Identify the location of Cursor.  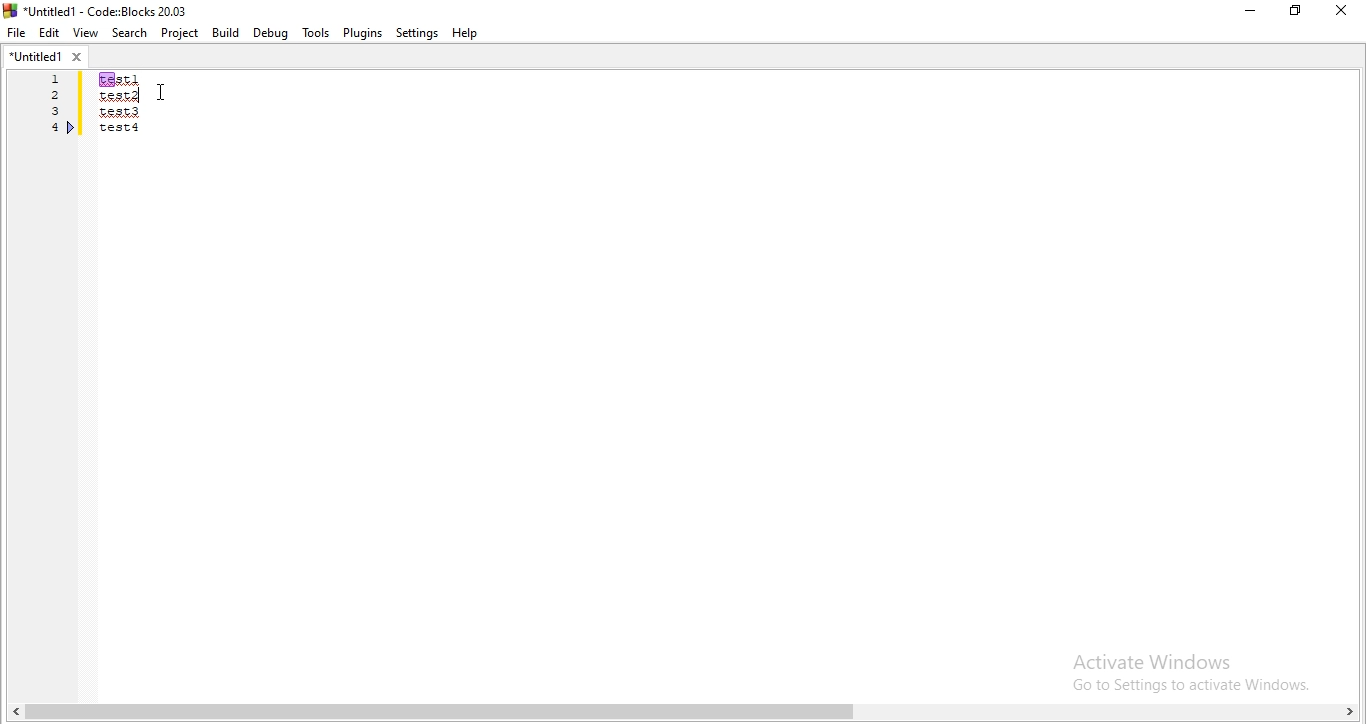
(163, 89).